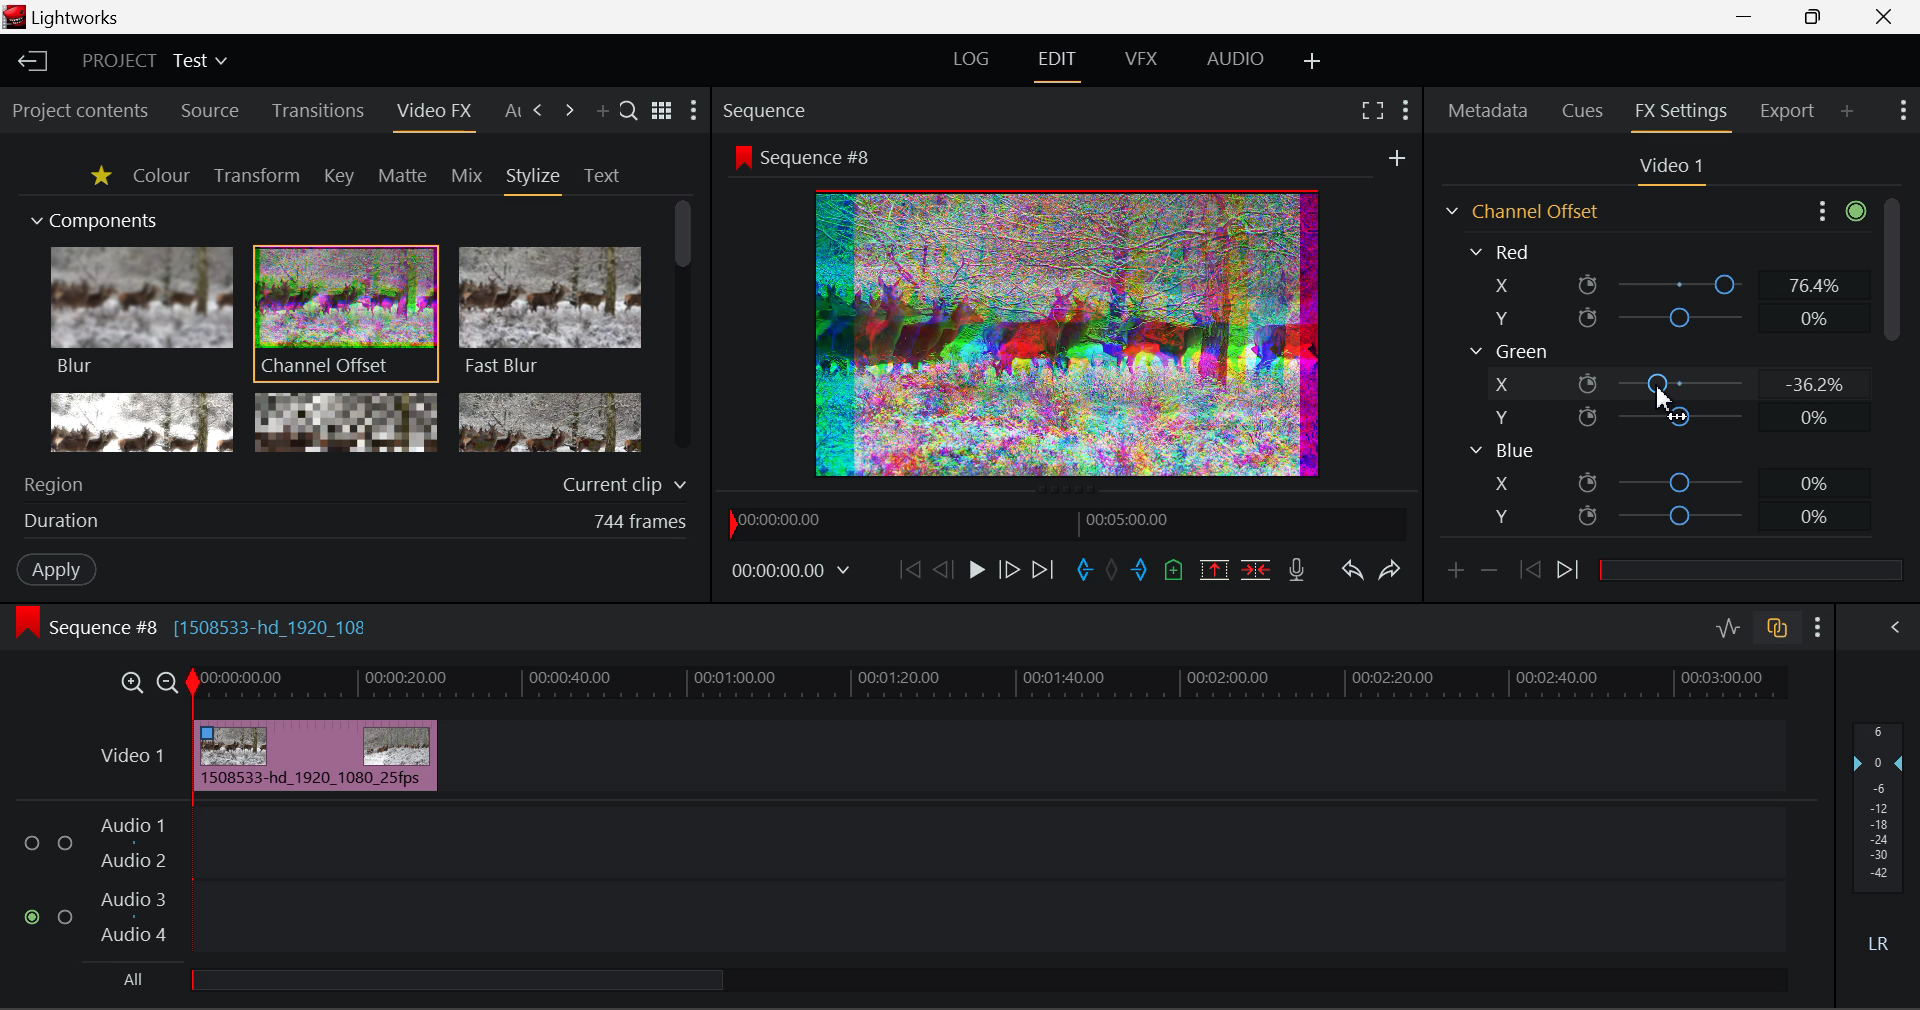 The width and height of the screenshot is (1920, 1010). Describe the element at coordinates (1902, 110) in the screenshot. I see `Show Settings` at that location.